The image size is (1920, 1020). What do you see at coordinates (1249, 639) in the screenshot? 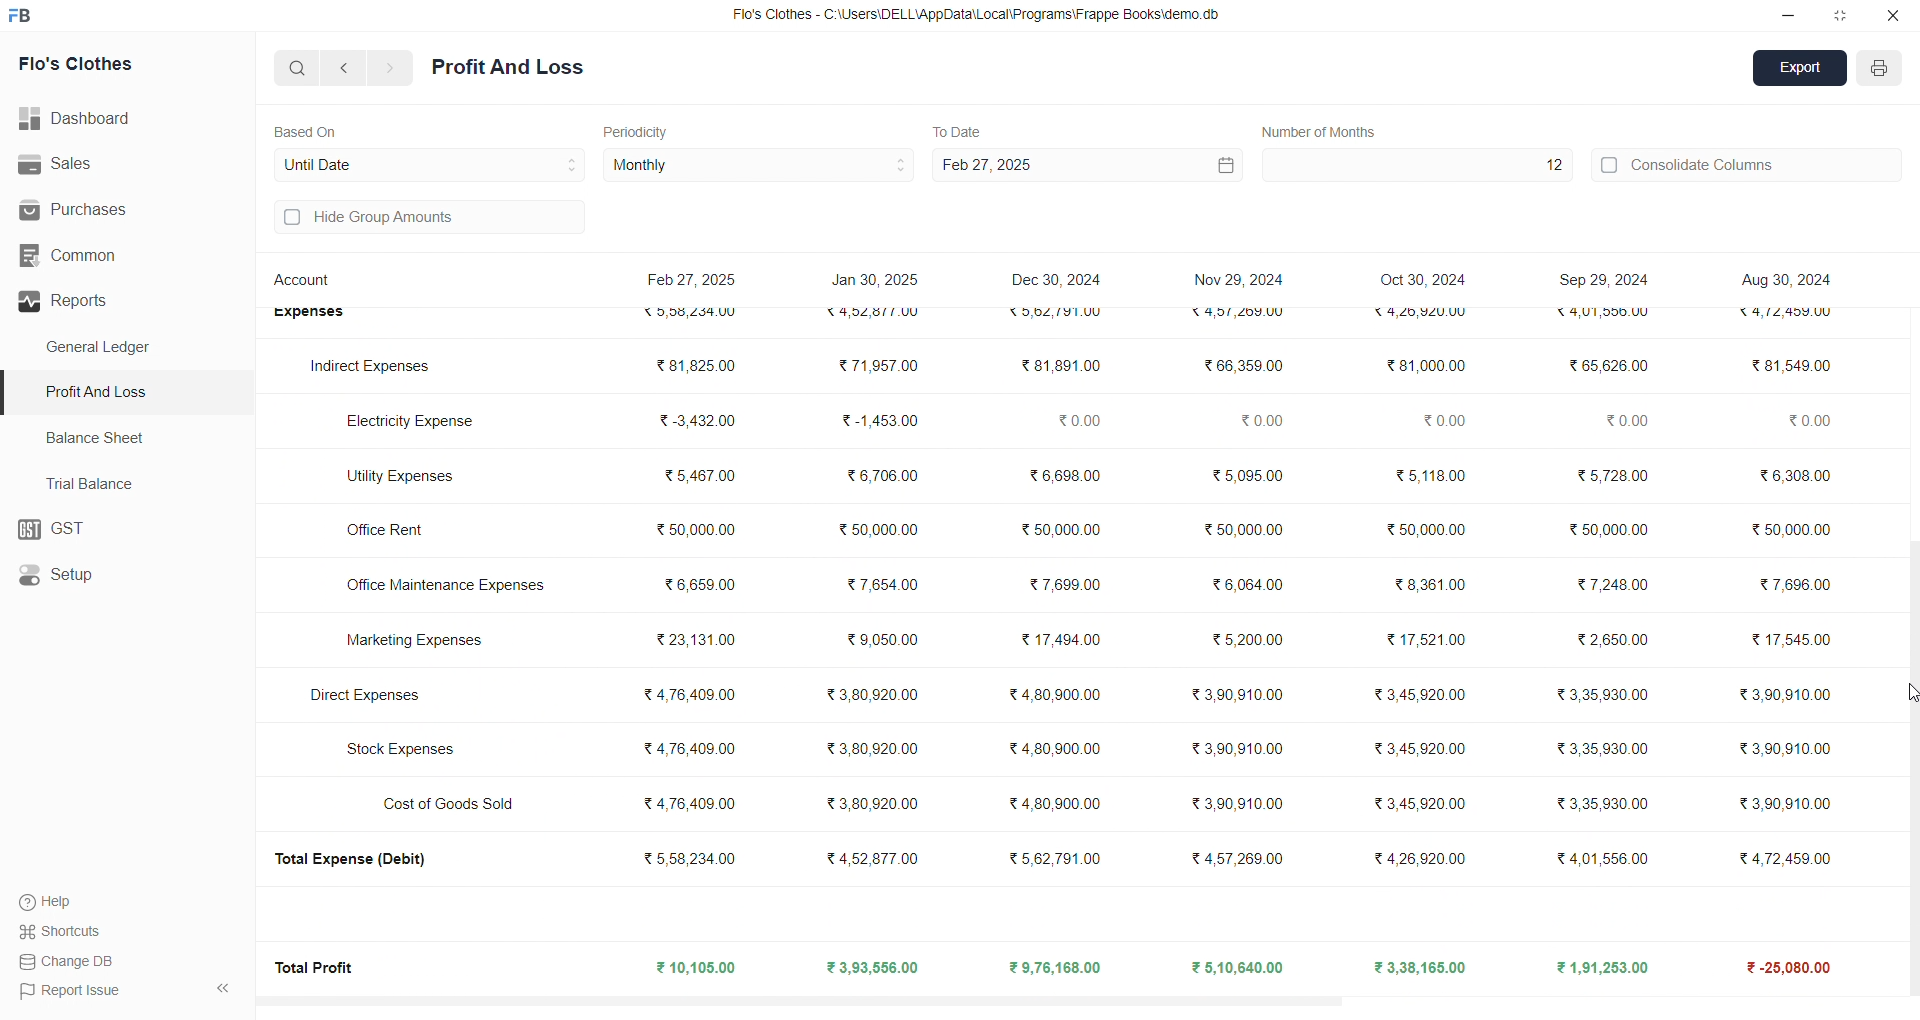
I see `₹5200.00` at bounding box center [1249, 639].